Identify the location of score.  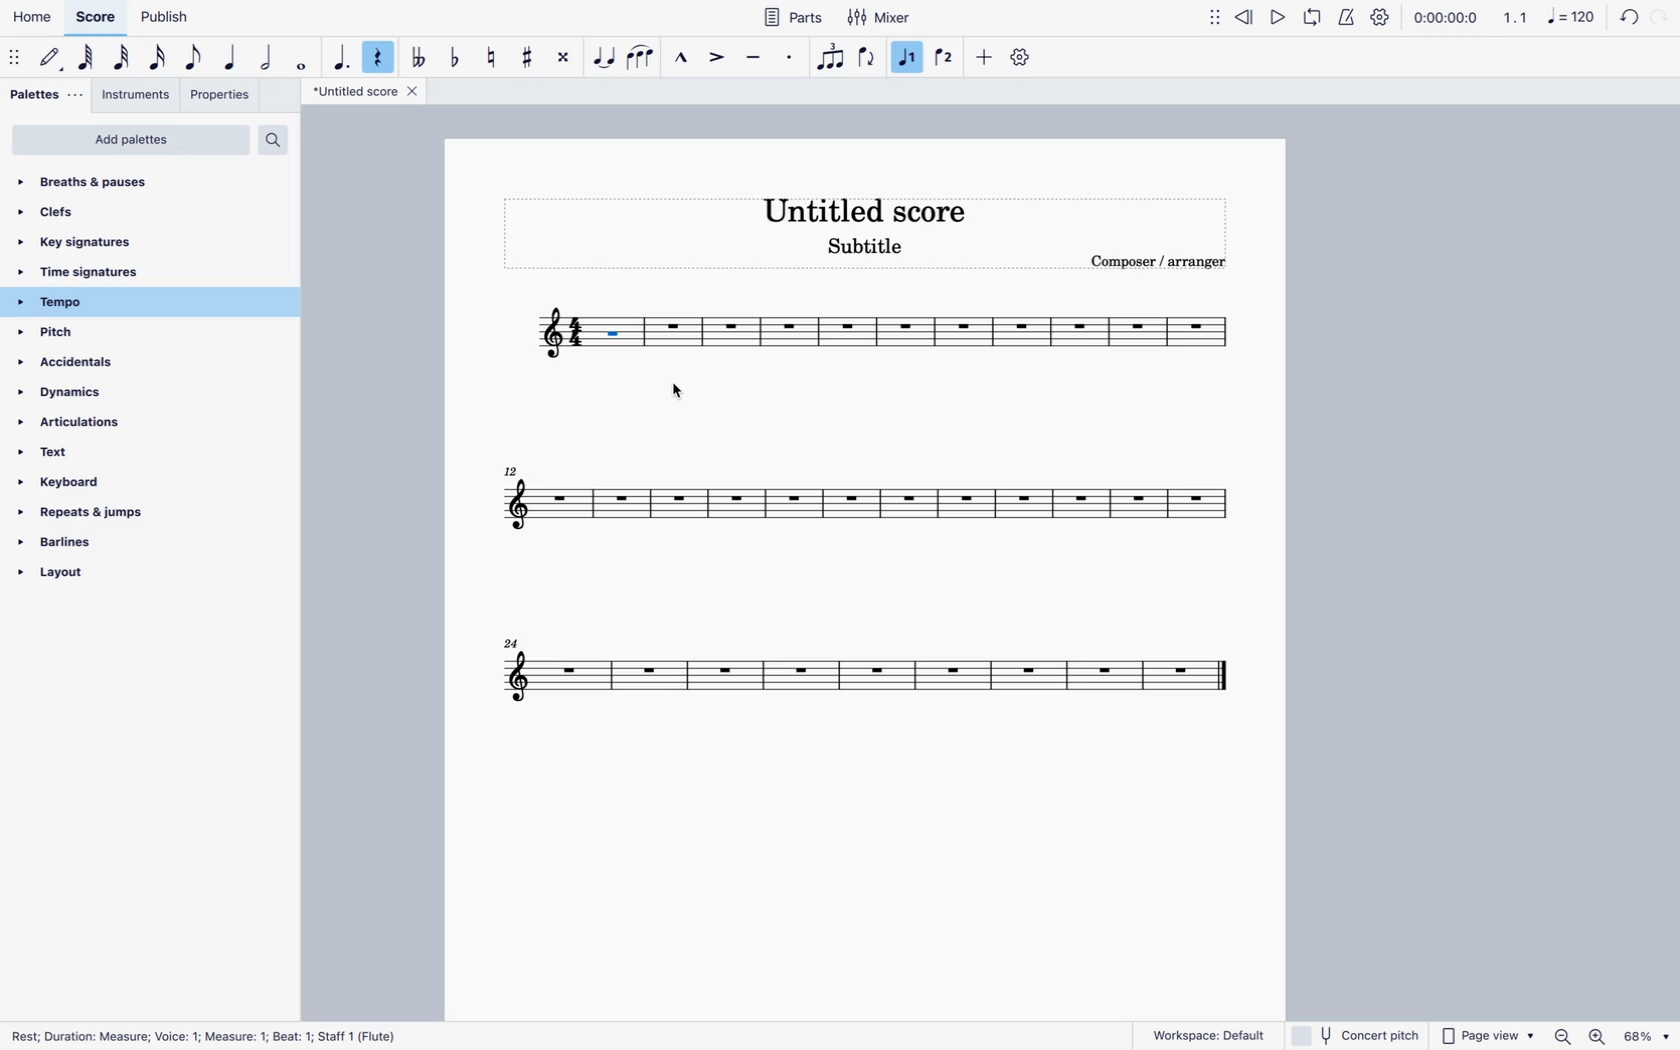
(857, 500).